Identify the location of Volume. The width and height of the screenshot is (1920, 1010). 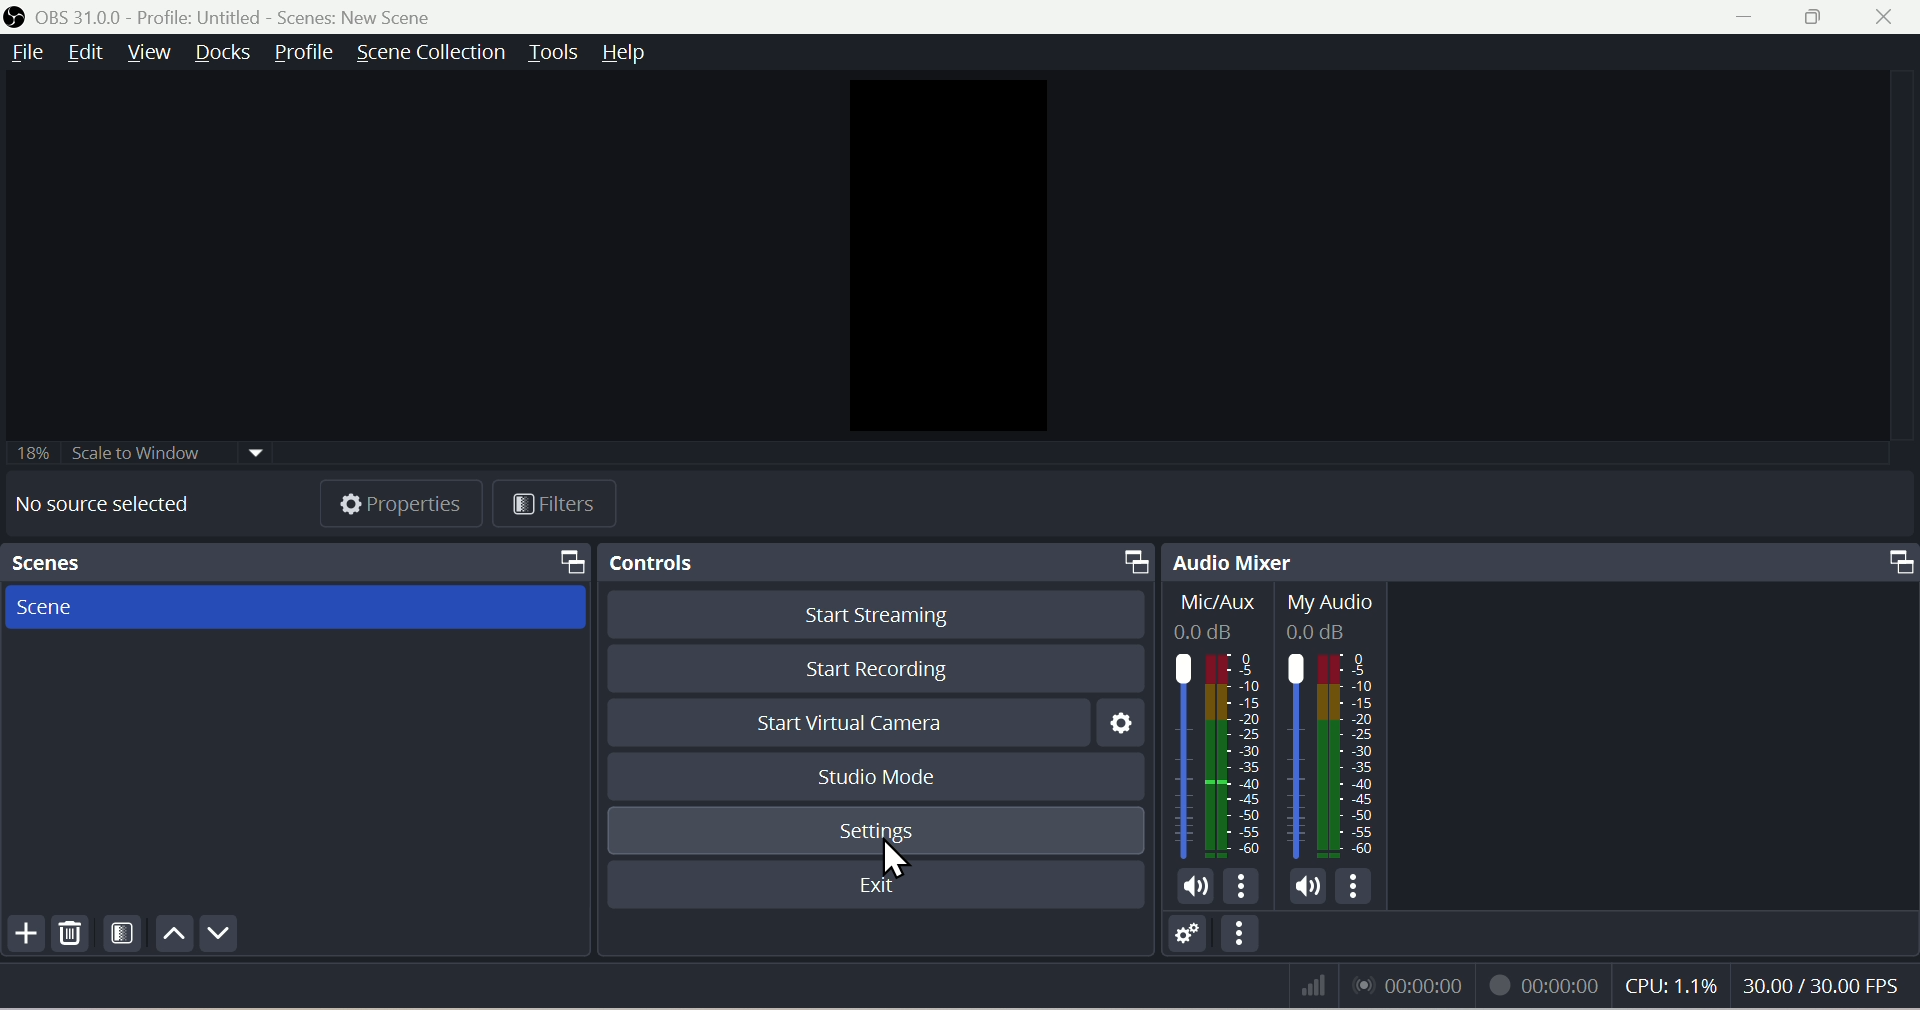
(1187, 885).